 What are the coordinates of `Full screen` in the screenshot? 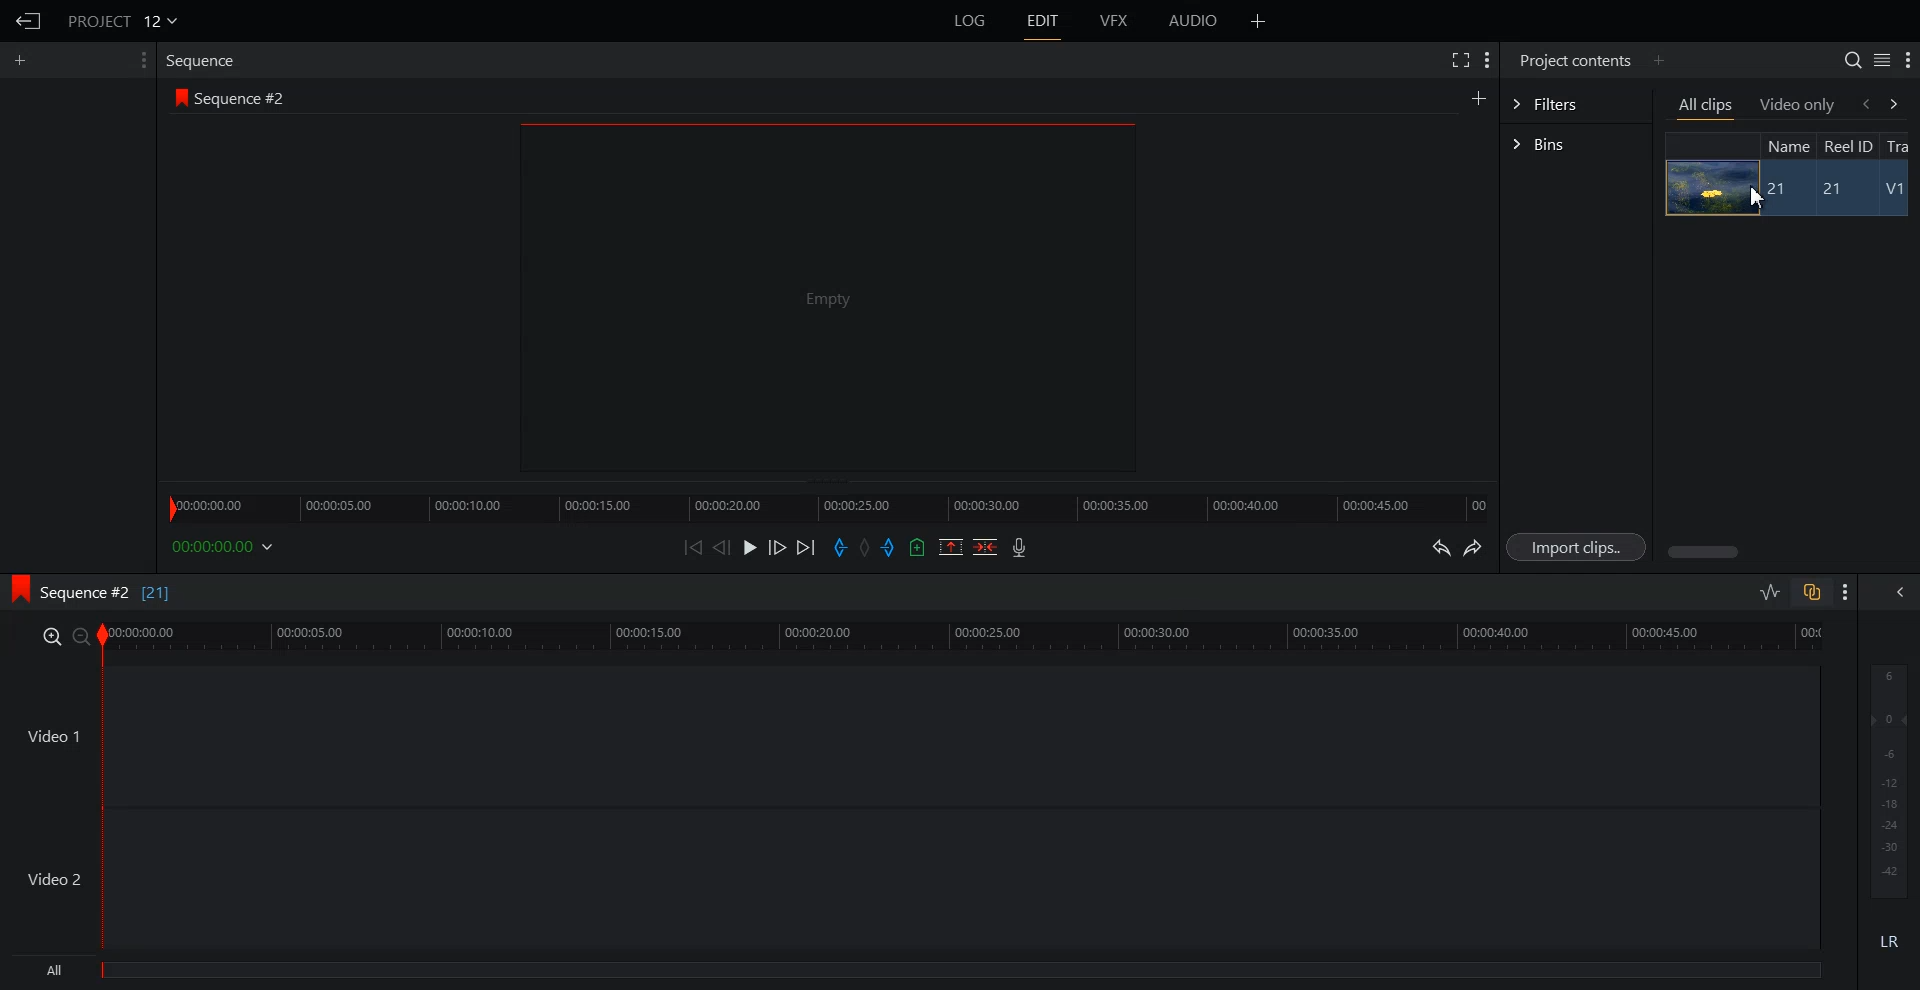 It's located at (1459, 58).